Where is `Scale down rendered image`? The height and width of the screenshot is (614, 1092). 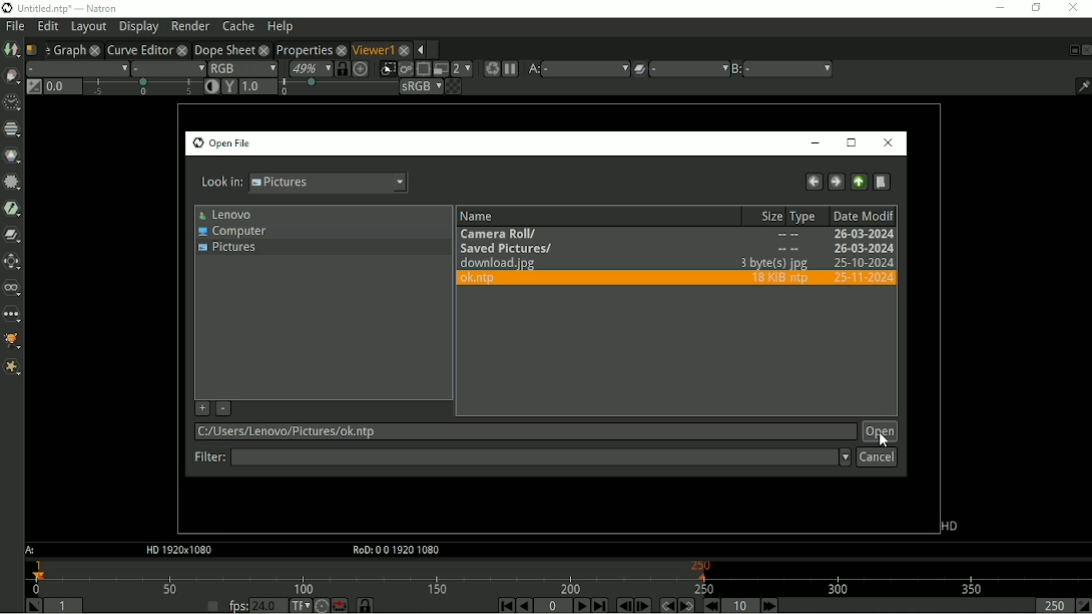
Scale down rendered image is located at coordinates (462, 68).